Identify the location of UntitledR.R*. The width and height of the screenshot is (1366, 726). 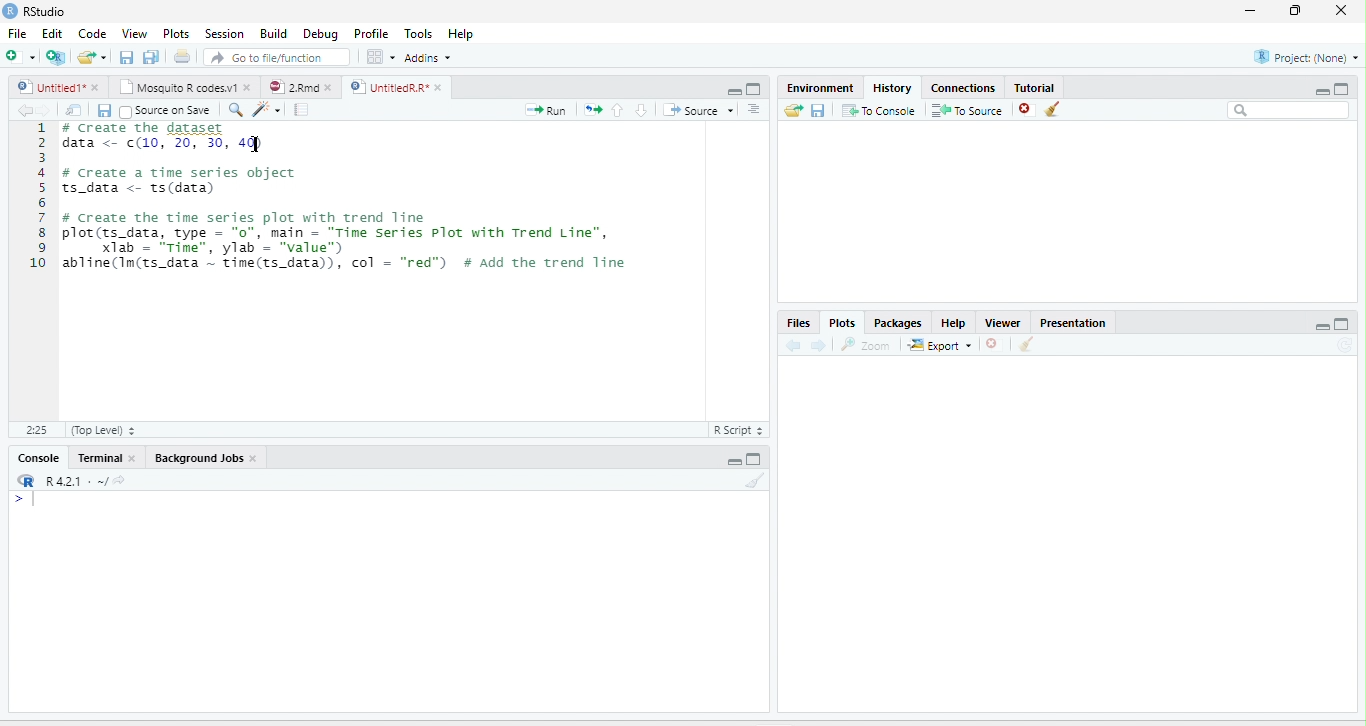
(388, 87).